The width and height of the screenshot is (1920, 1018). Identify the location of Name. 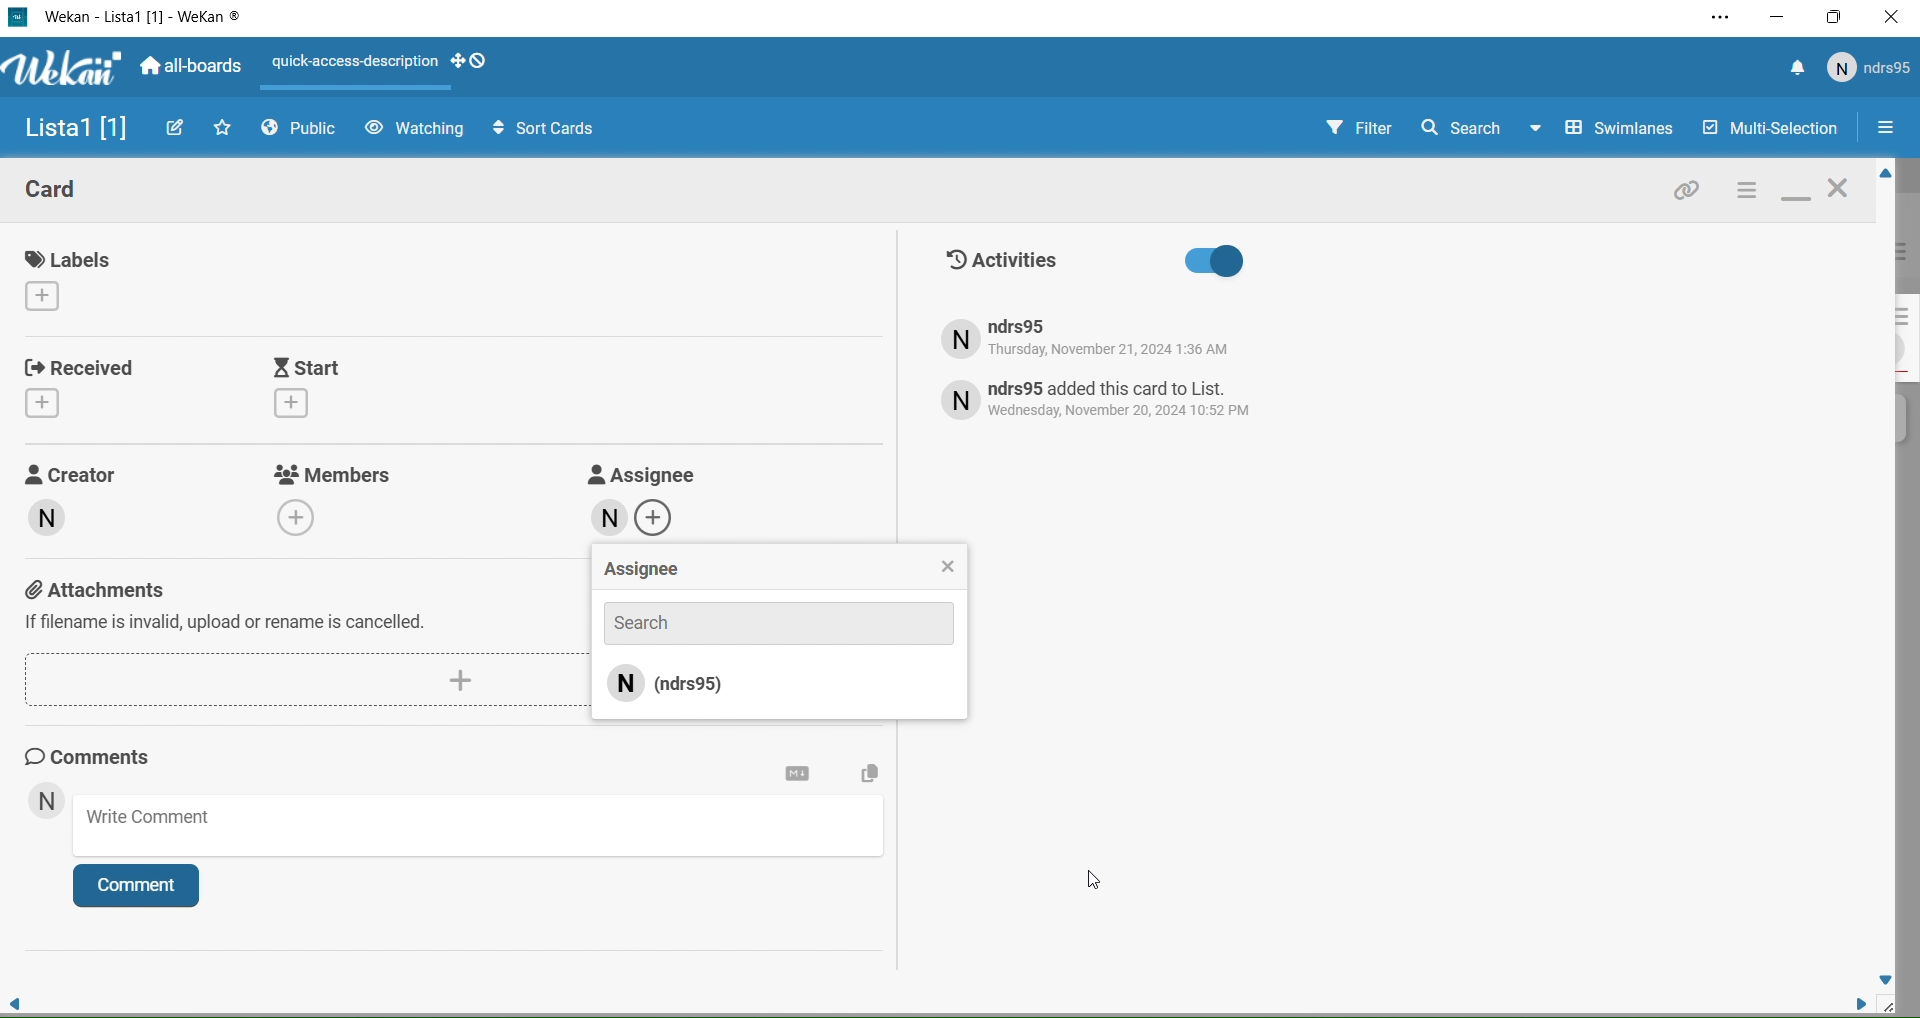
(70, 130).